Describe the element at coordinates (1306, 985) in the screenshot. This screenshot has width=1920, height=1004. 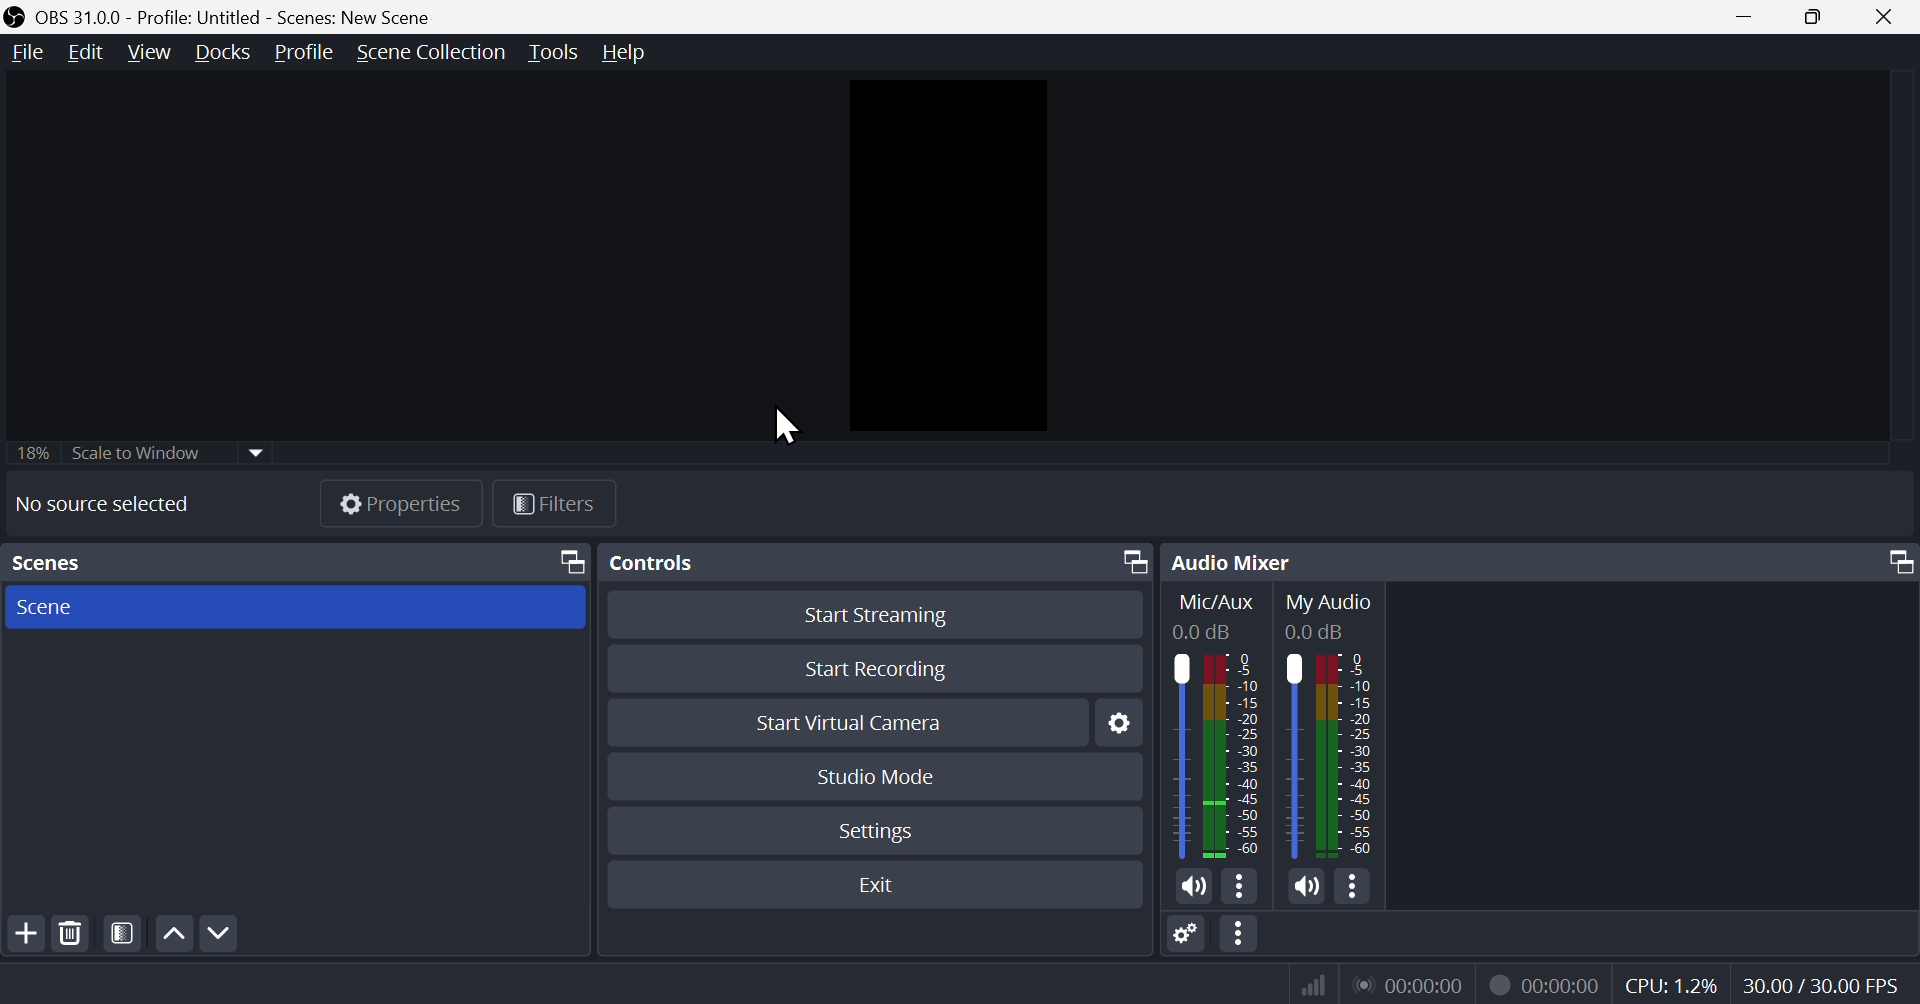
I see `signals` at that location.